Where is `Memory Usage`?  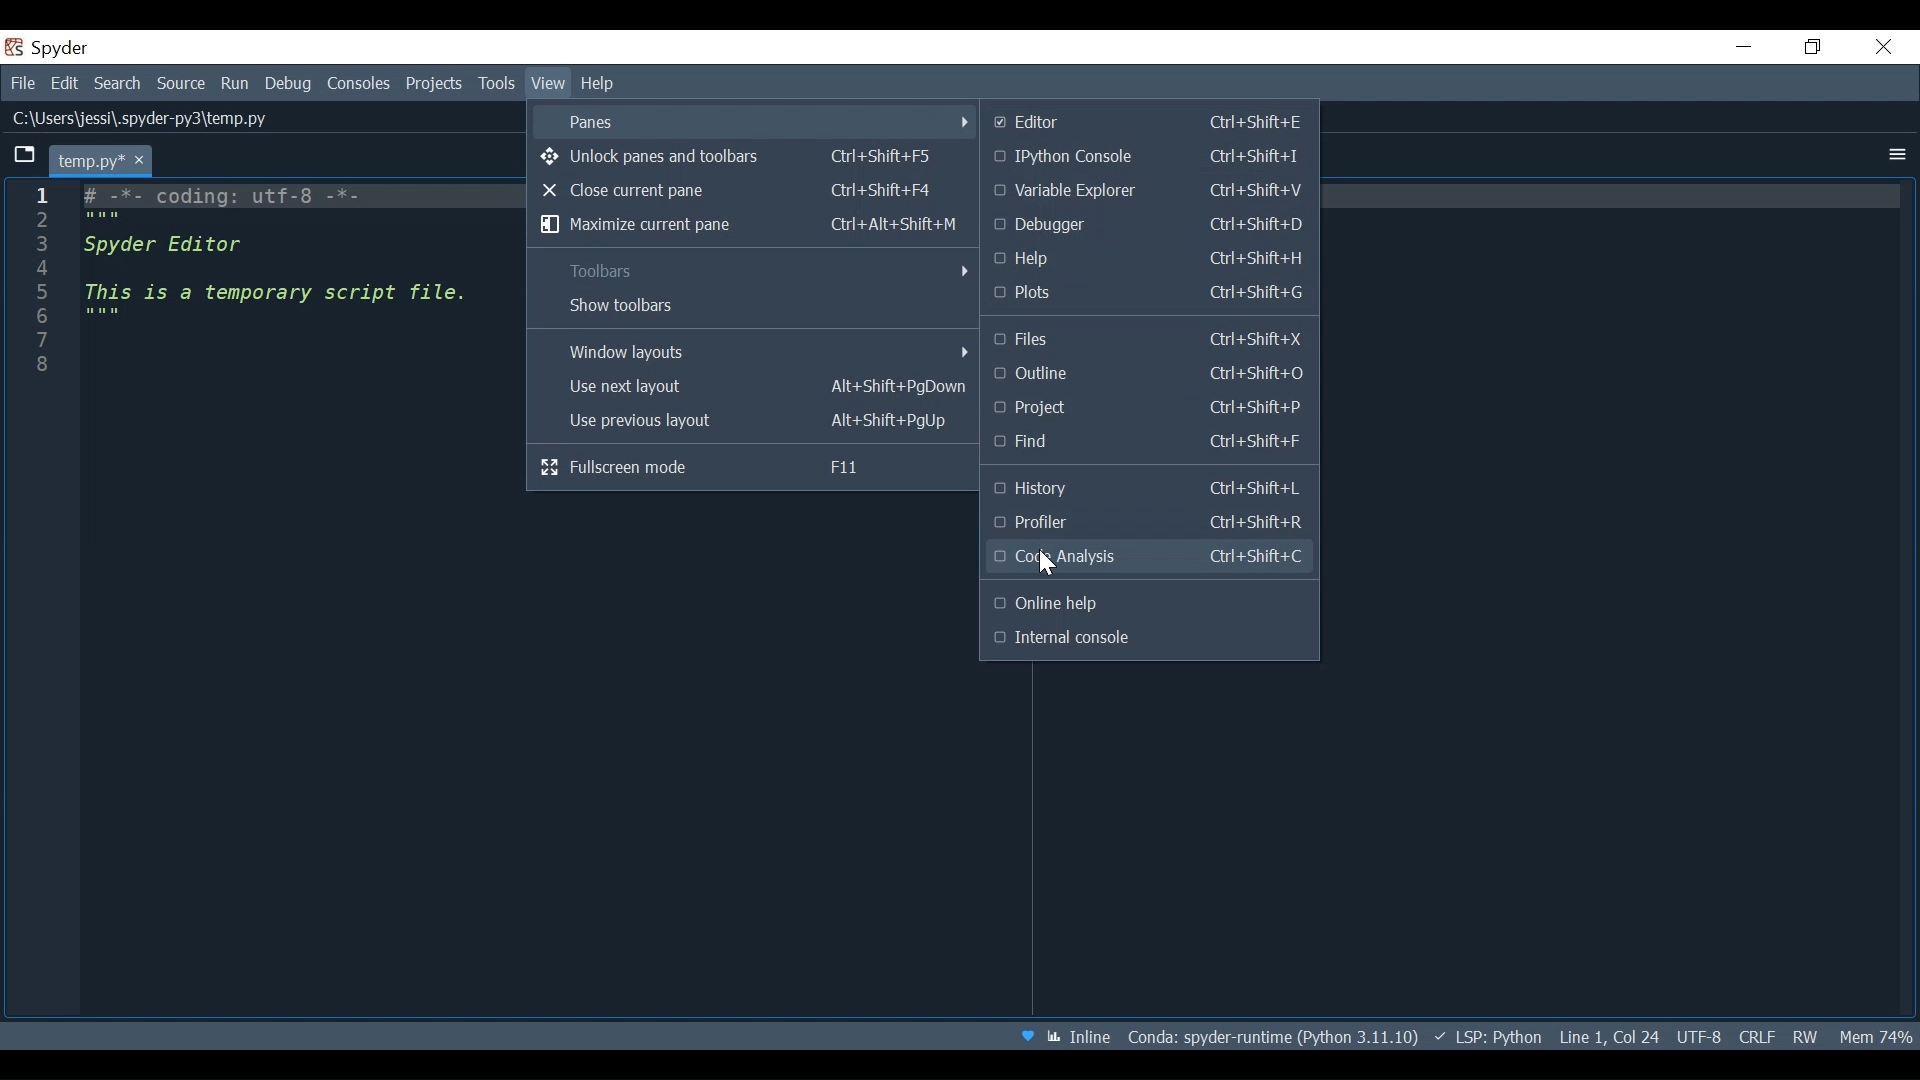
Memory Usage is located at coordinates (1879, 1037).